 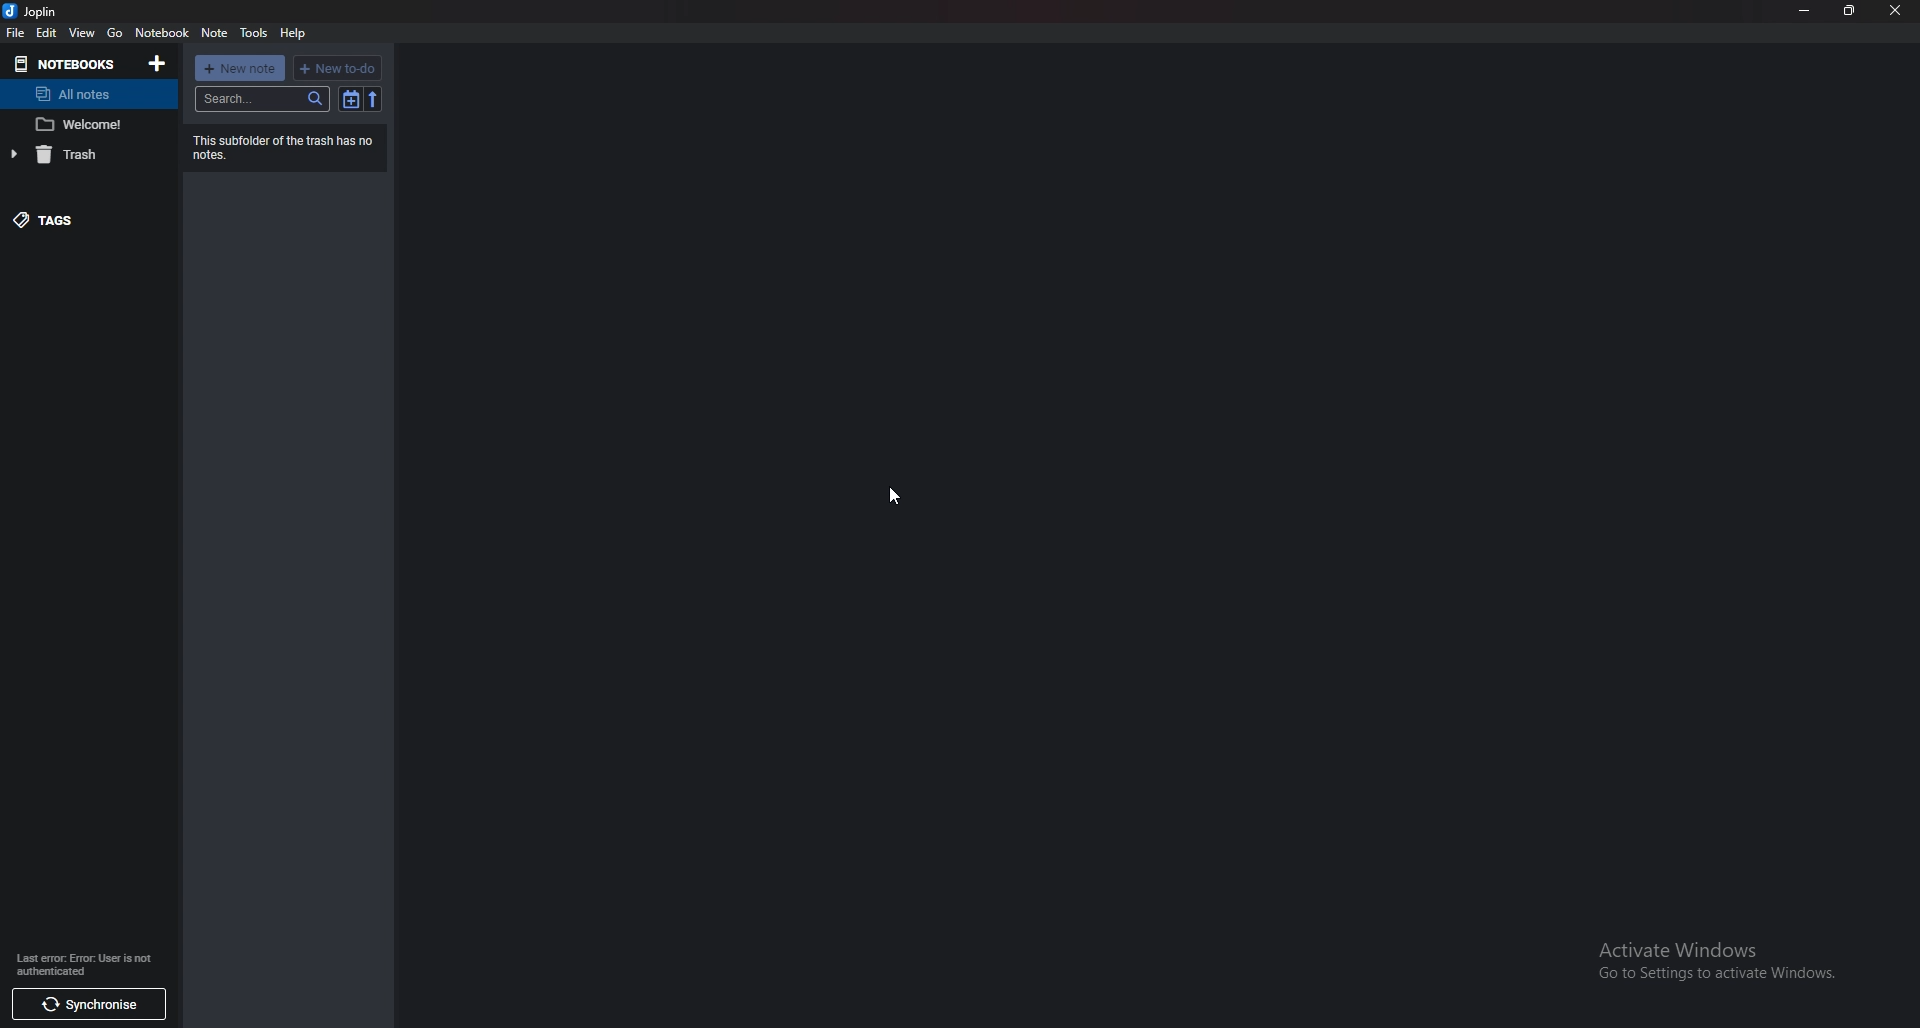 What do you see at coordinates (48, 32) in the screenshot?
I see `edit` at bounding box center [48, 32].